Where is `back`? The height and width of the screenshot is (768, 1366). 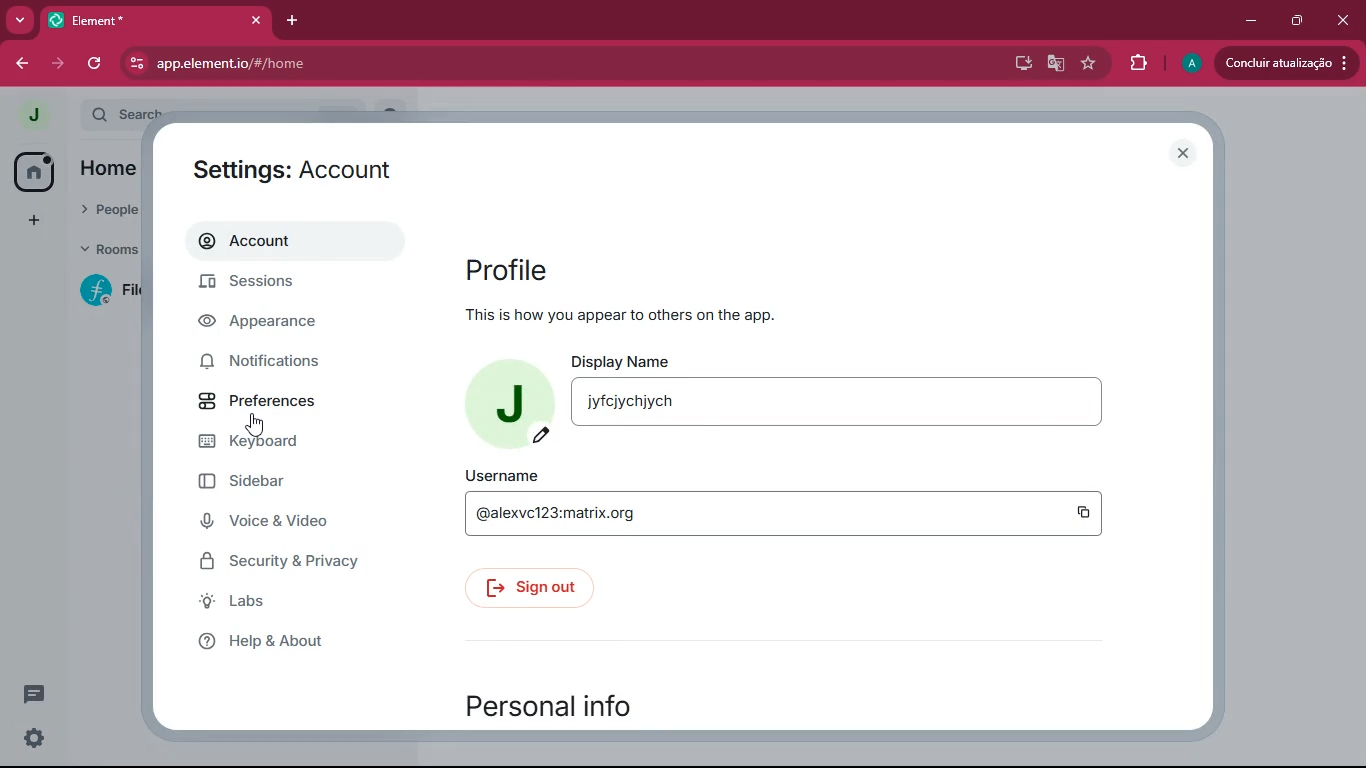
back is located at coordinates (17, 63).